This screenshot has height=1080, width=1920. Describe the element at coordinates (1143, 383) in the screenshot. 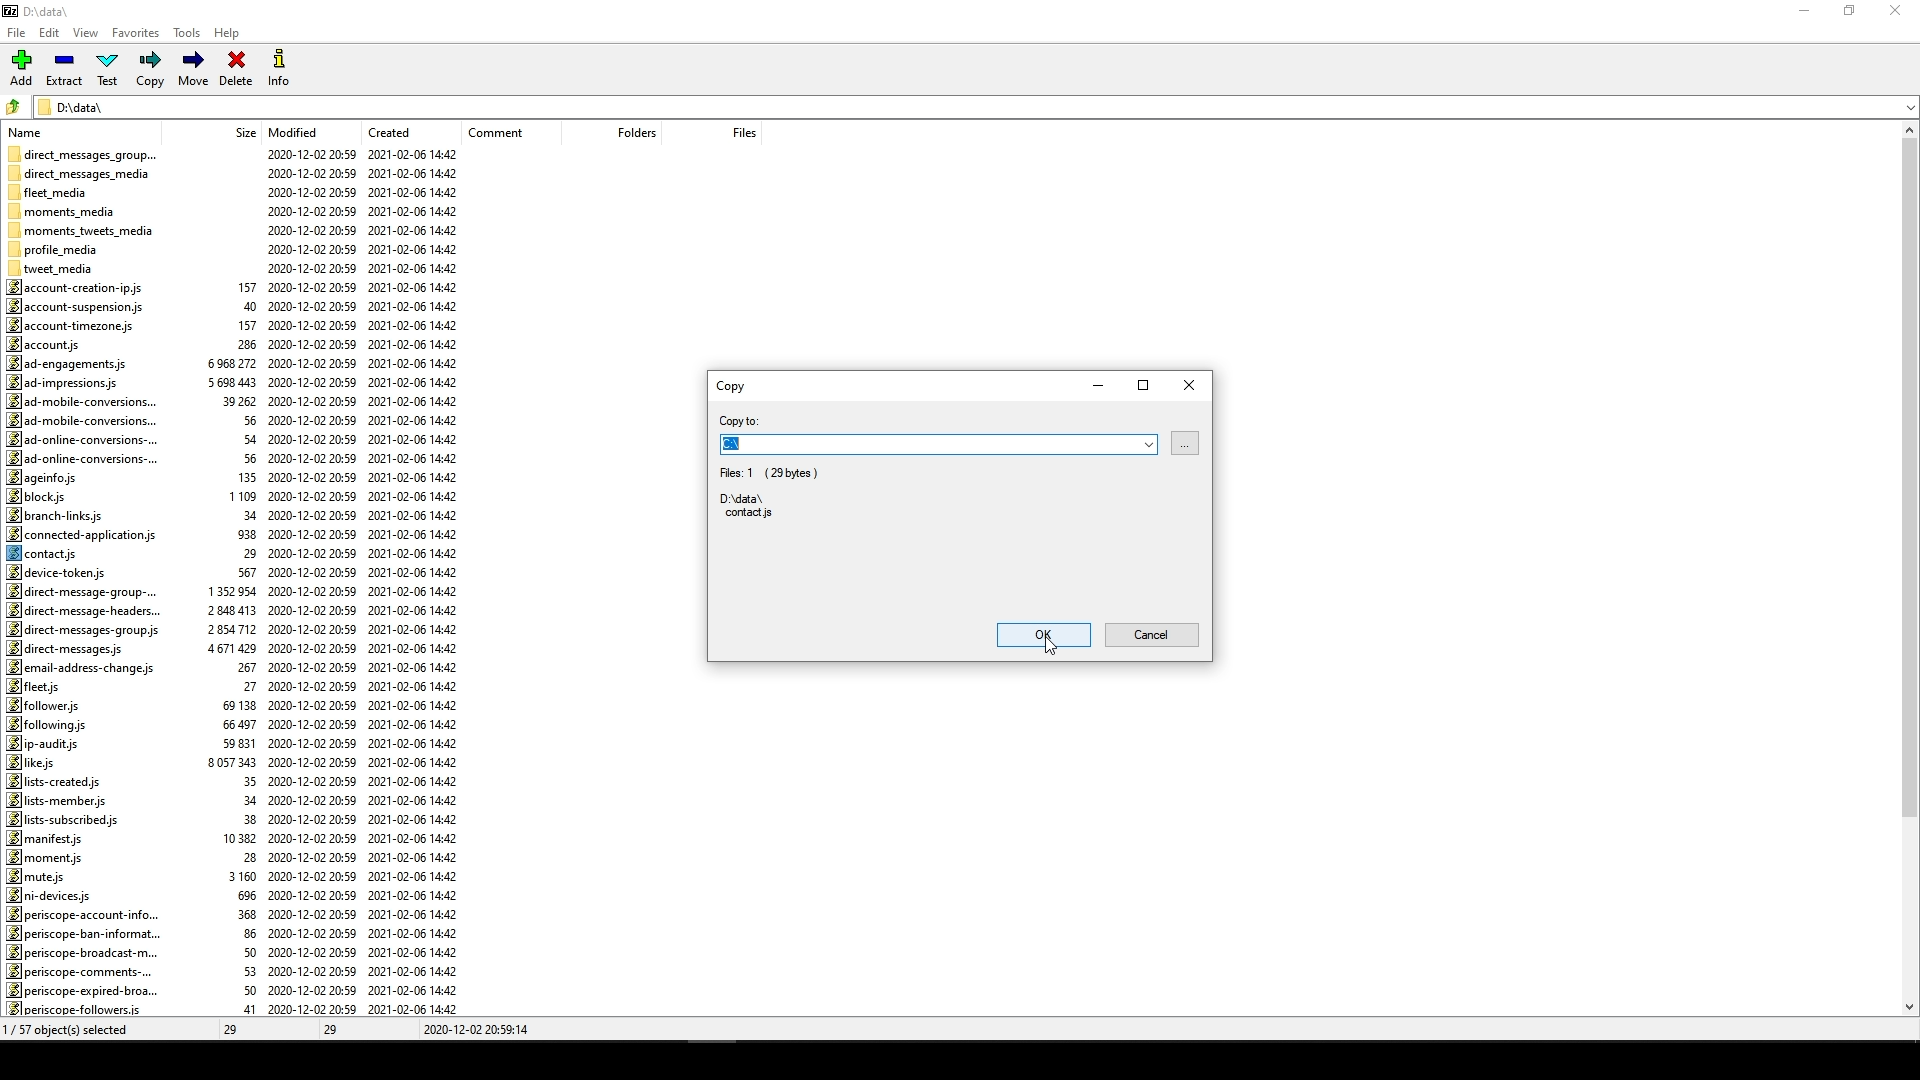

I see `maximize` at that location.